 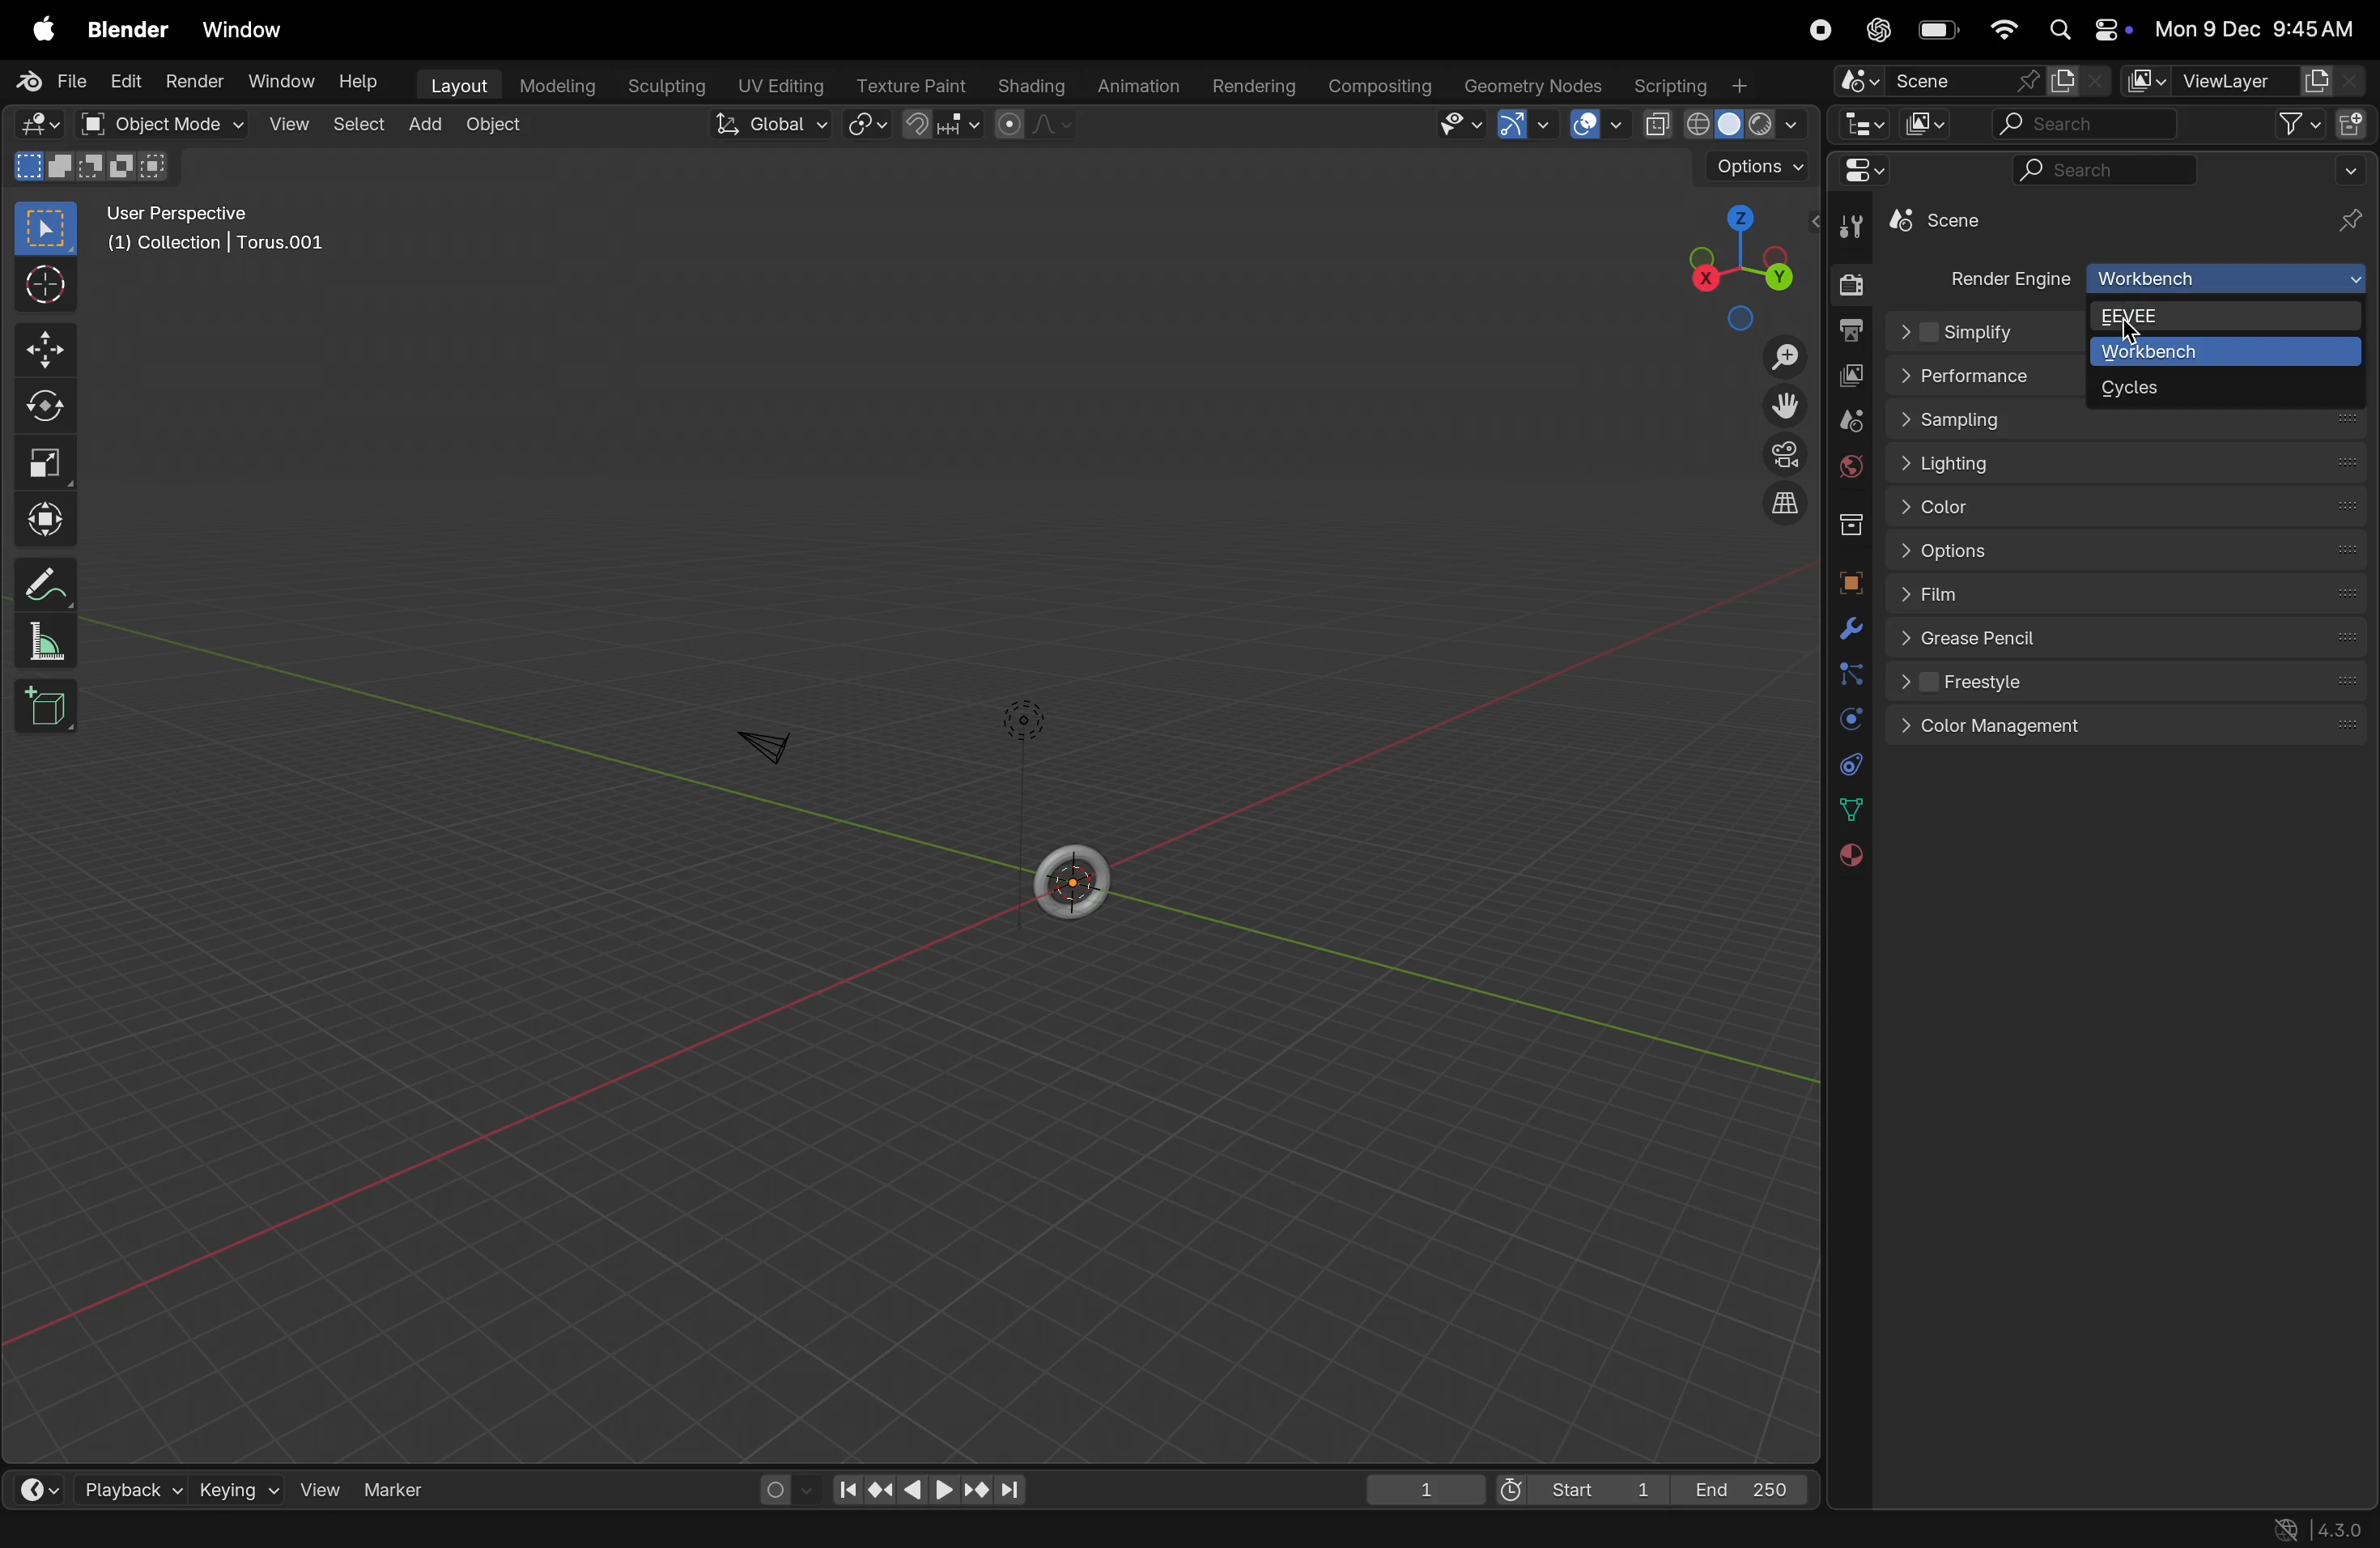 What do you see at coordinates (2128, 503) in the screenshot?
I see `color` at bounding box center [2128, 503].